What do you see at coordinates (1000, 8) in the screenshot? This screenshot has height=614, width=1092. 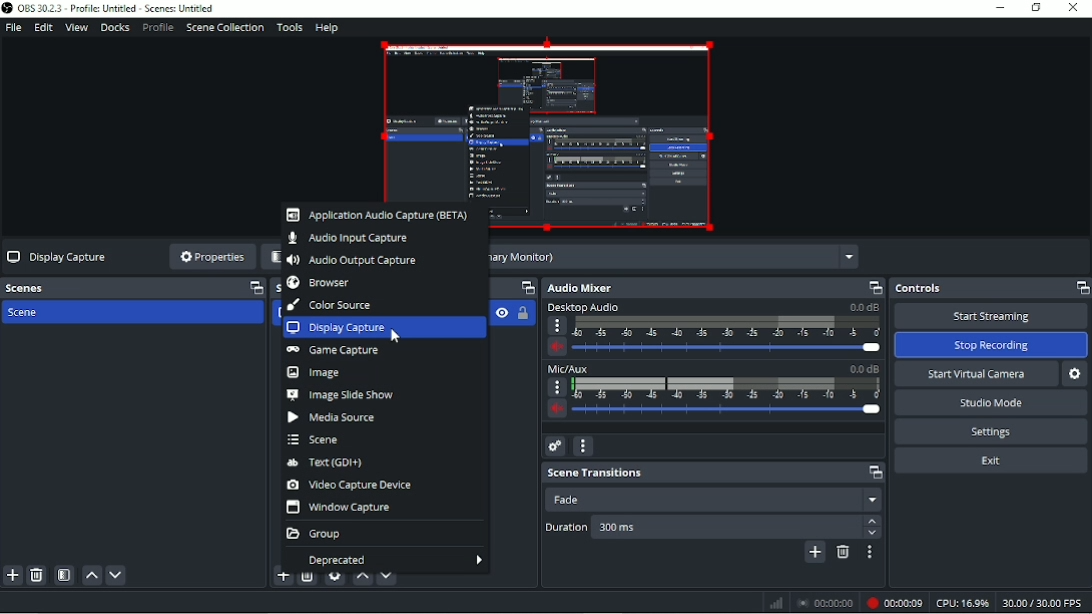 I see `Minimize` at bounding box center [1000, 8].